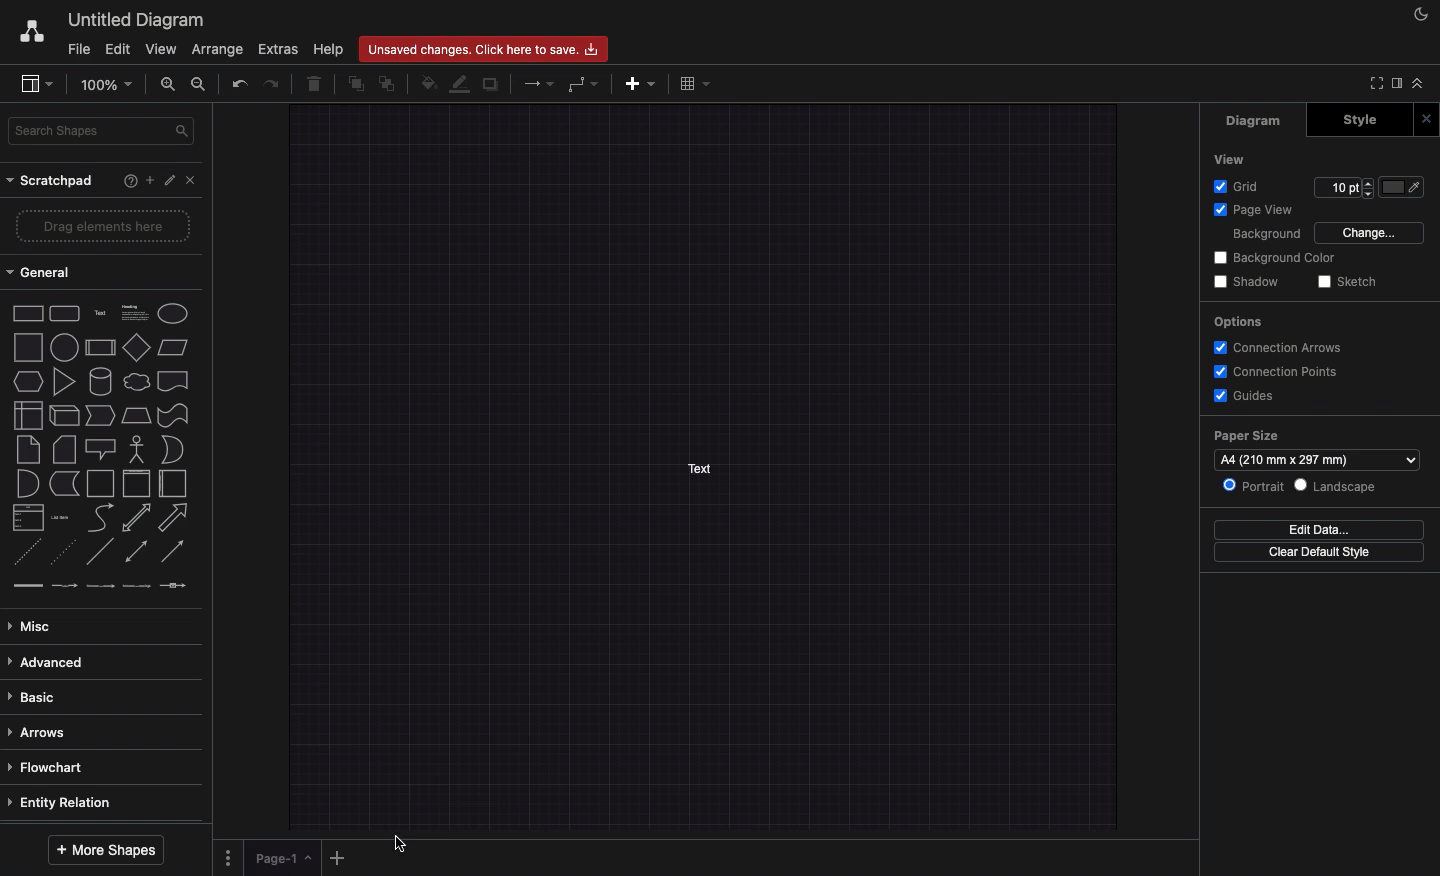  I want to click on Shadow, so click(1248, 282).